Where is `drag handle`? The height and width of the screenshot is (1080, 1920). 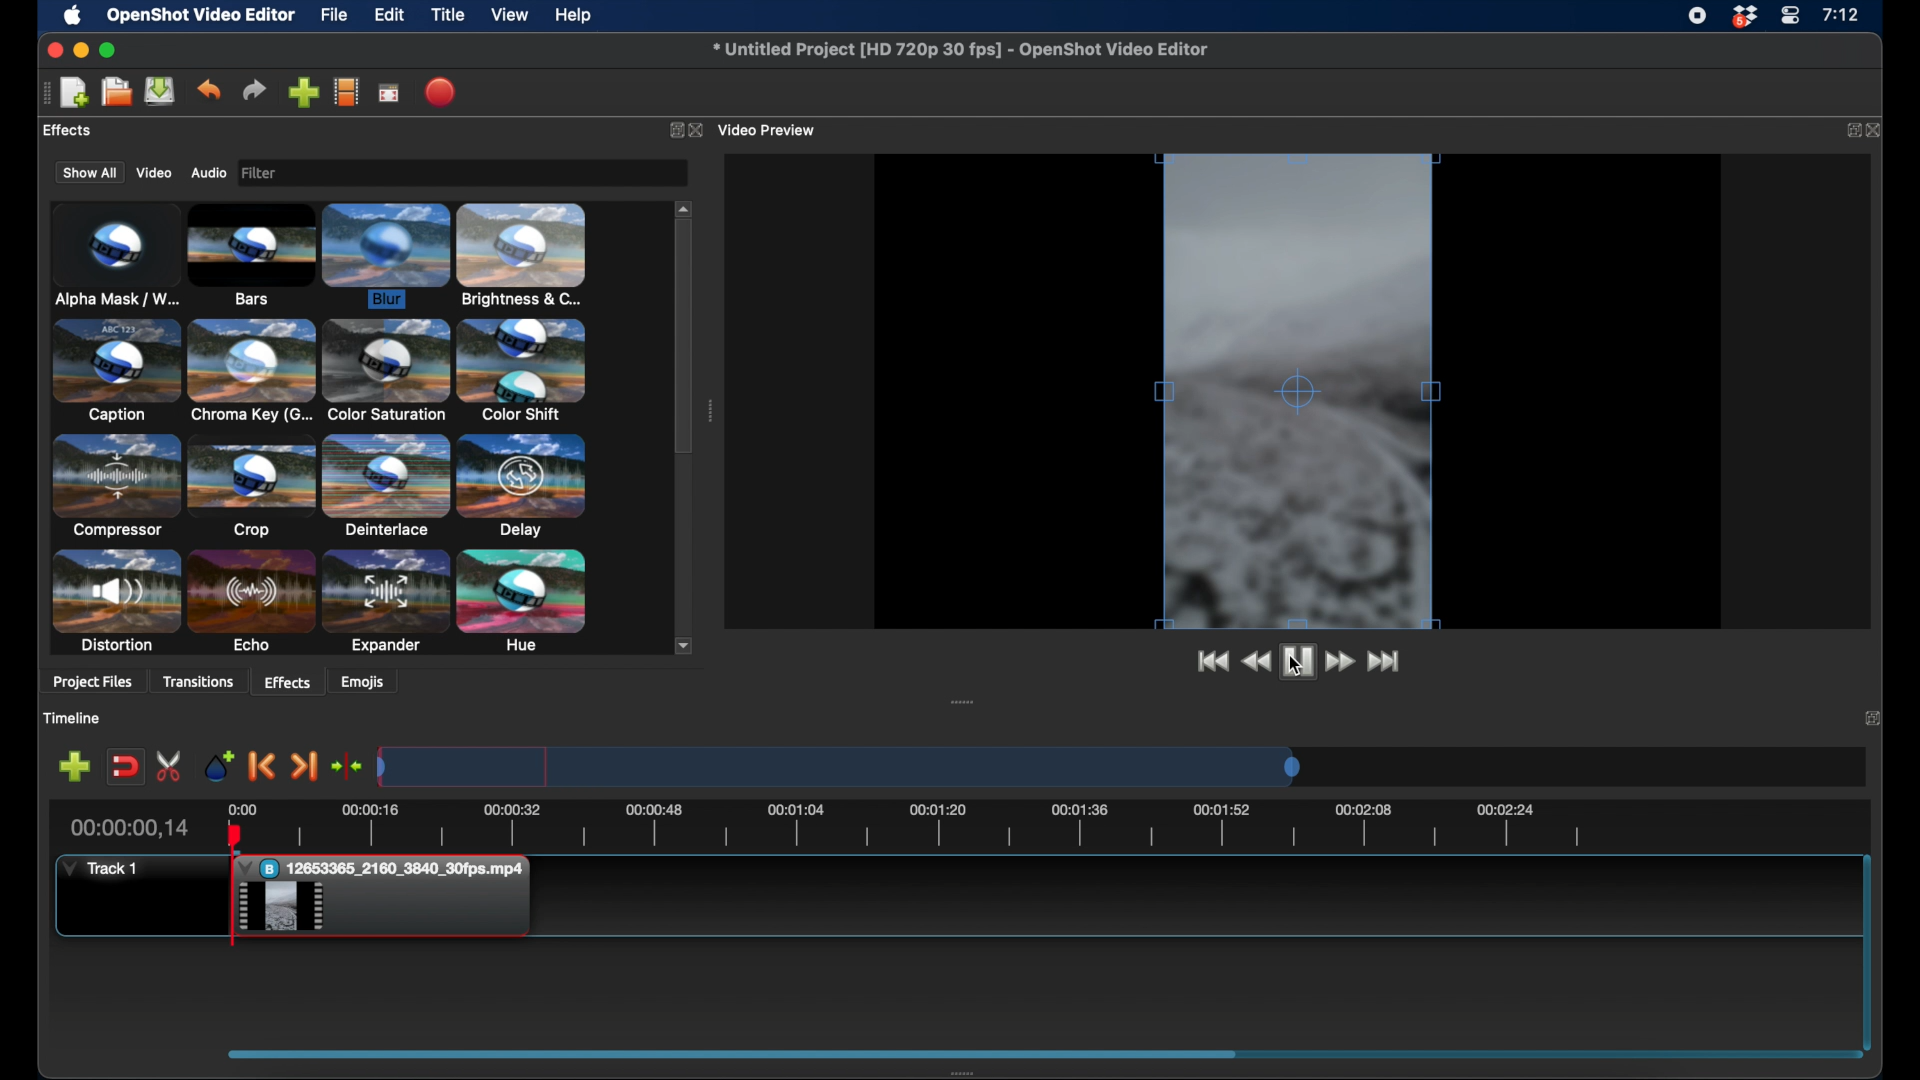
drag handle is located at coordinates (962, 701).